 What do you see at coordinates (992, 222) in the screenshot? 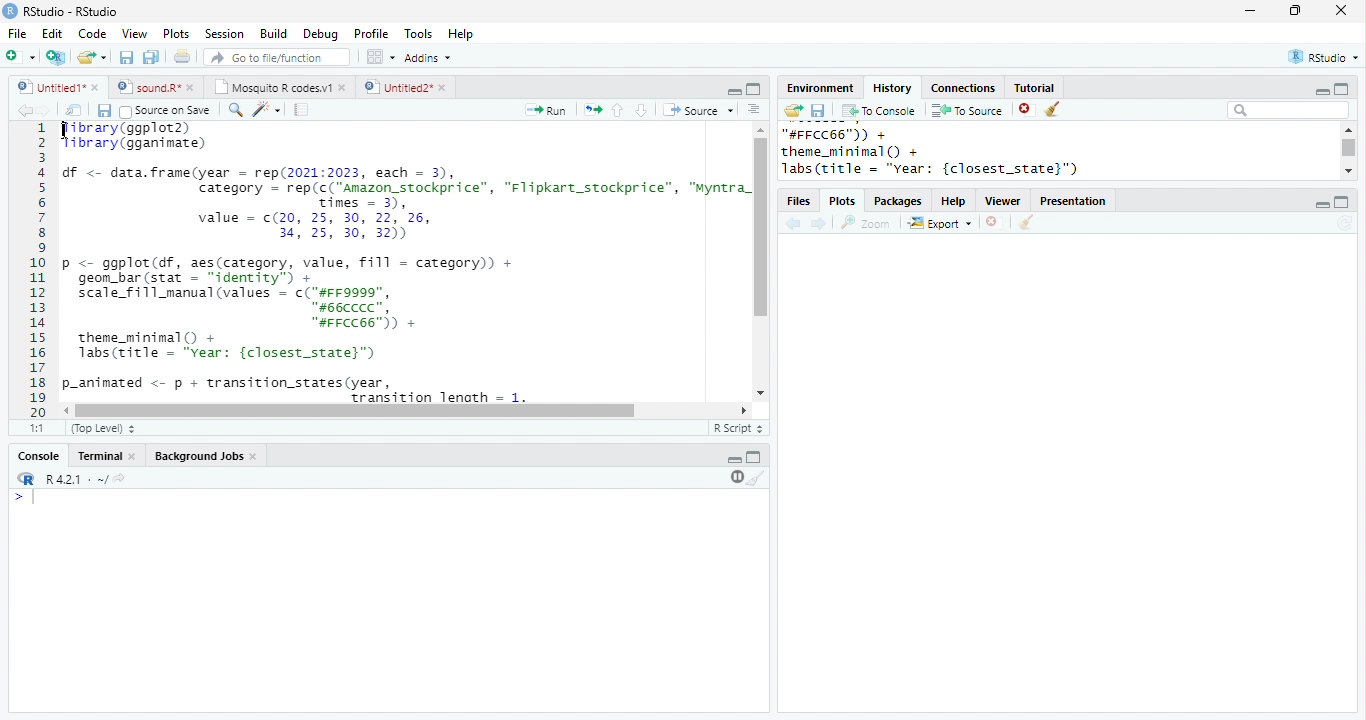
I see `close file` at bounding box center [992, 222].